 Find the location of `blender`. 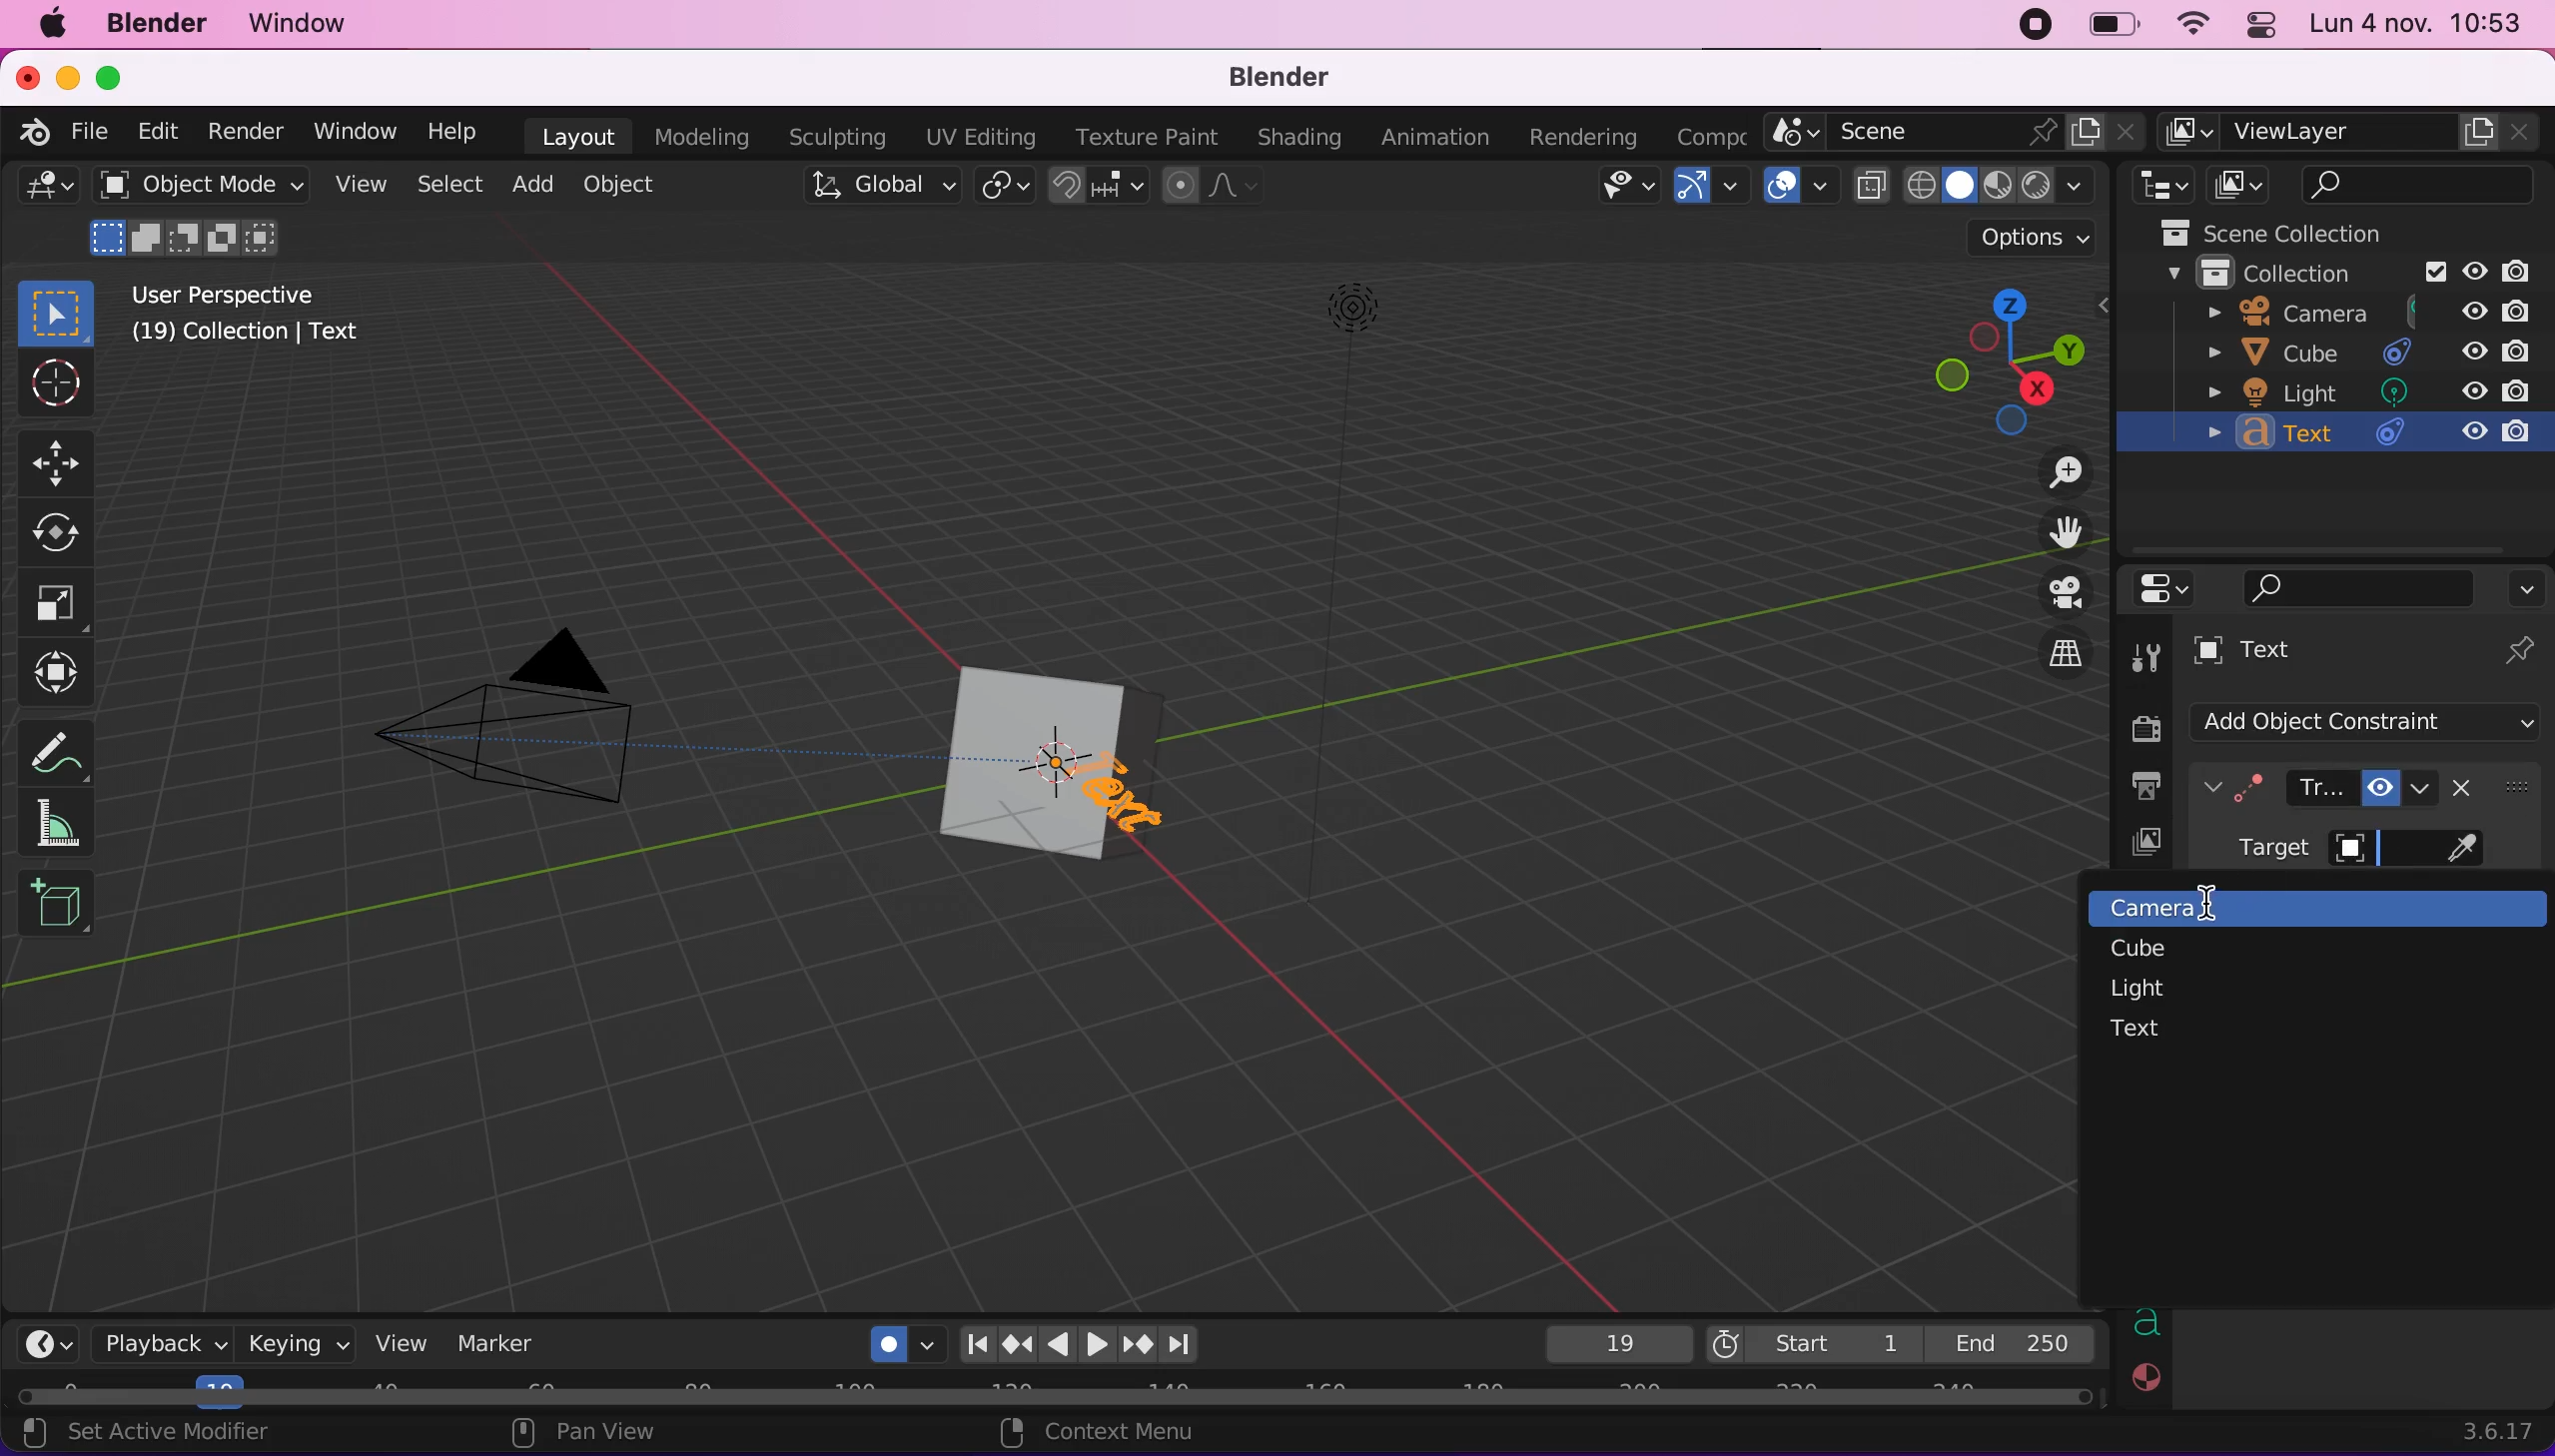

blender is located at coordinates (32, 133).